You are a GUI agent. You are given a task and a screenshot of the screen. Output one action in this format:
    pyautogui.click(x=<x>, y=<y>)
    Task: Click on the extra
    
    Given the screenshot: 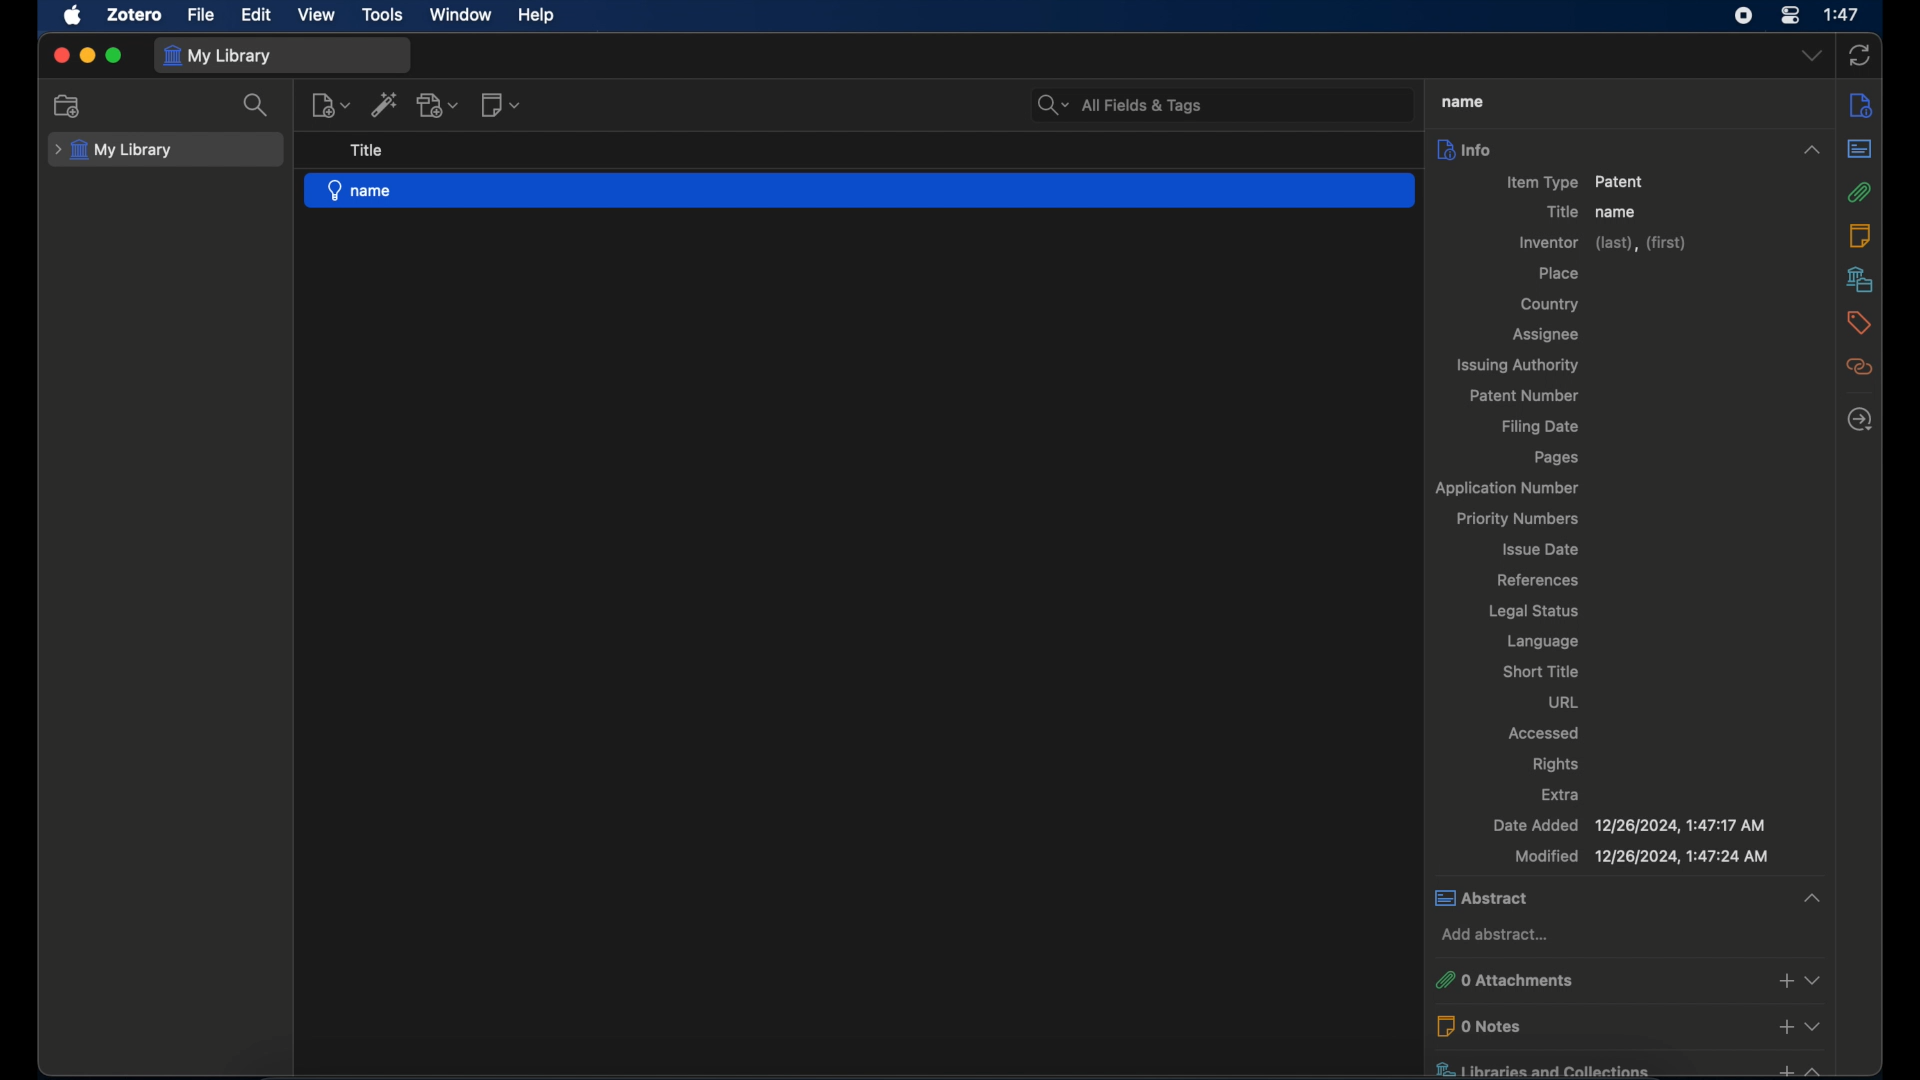 What is the action you would take?
    pyautogui.click(x=1560, y=794)
    